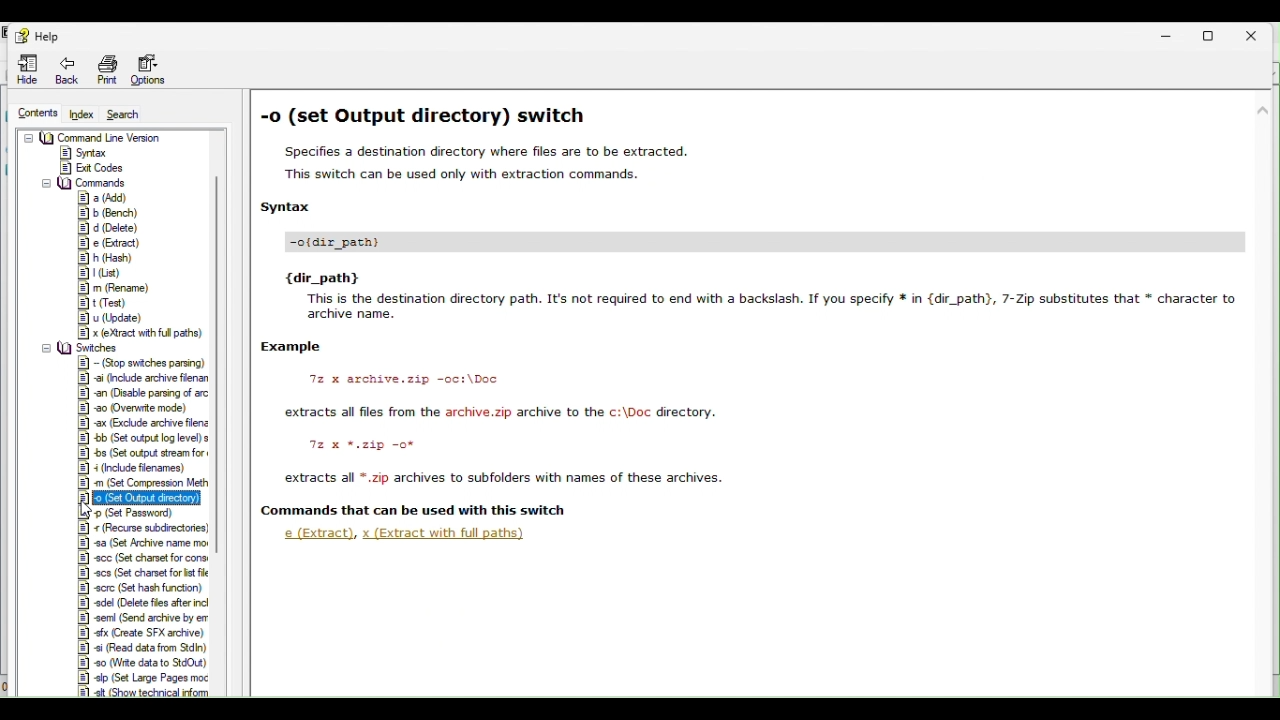  What do you see at coordinates (103, 71) in the screenshot?
I see `` at bounding box center [103, 71].